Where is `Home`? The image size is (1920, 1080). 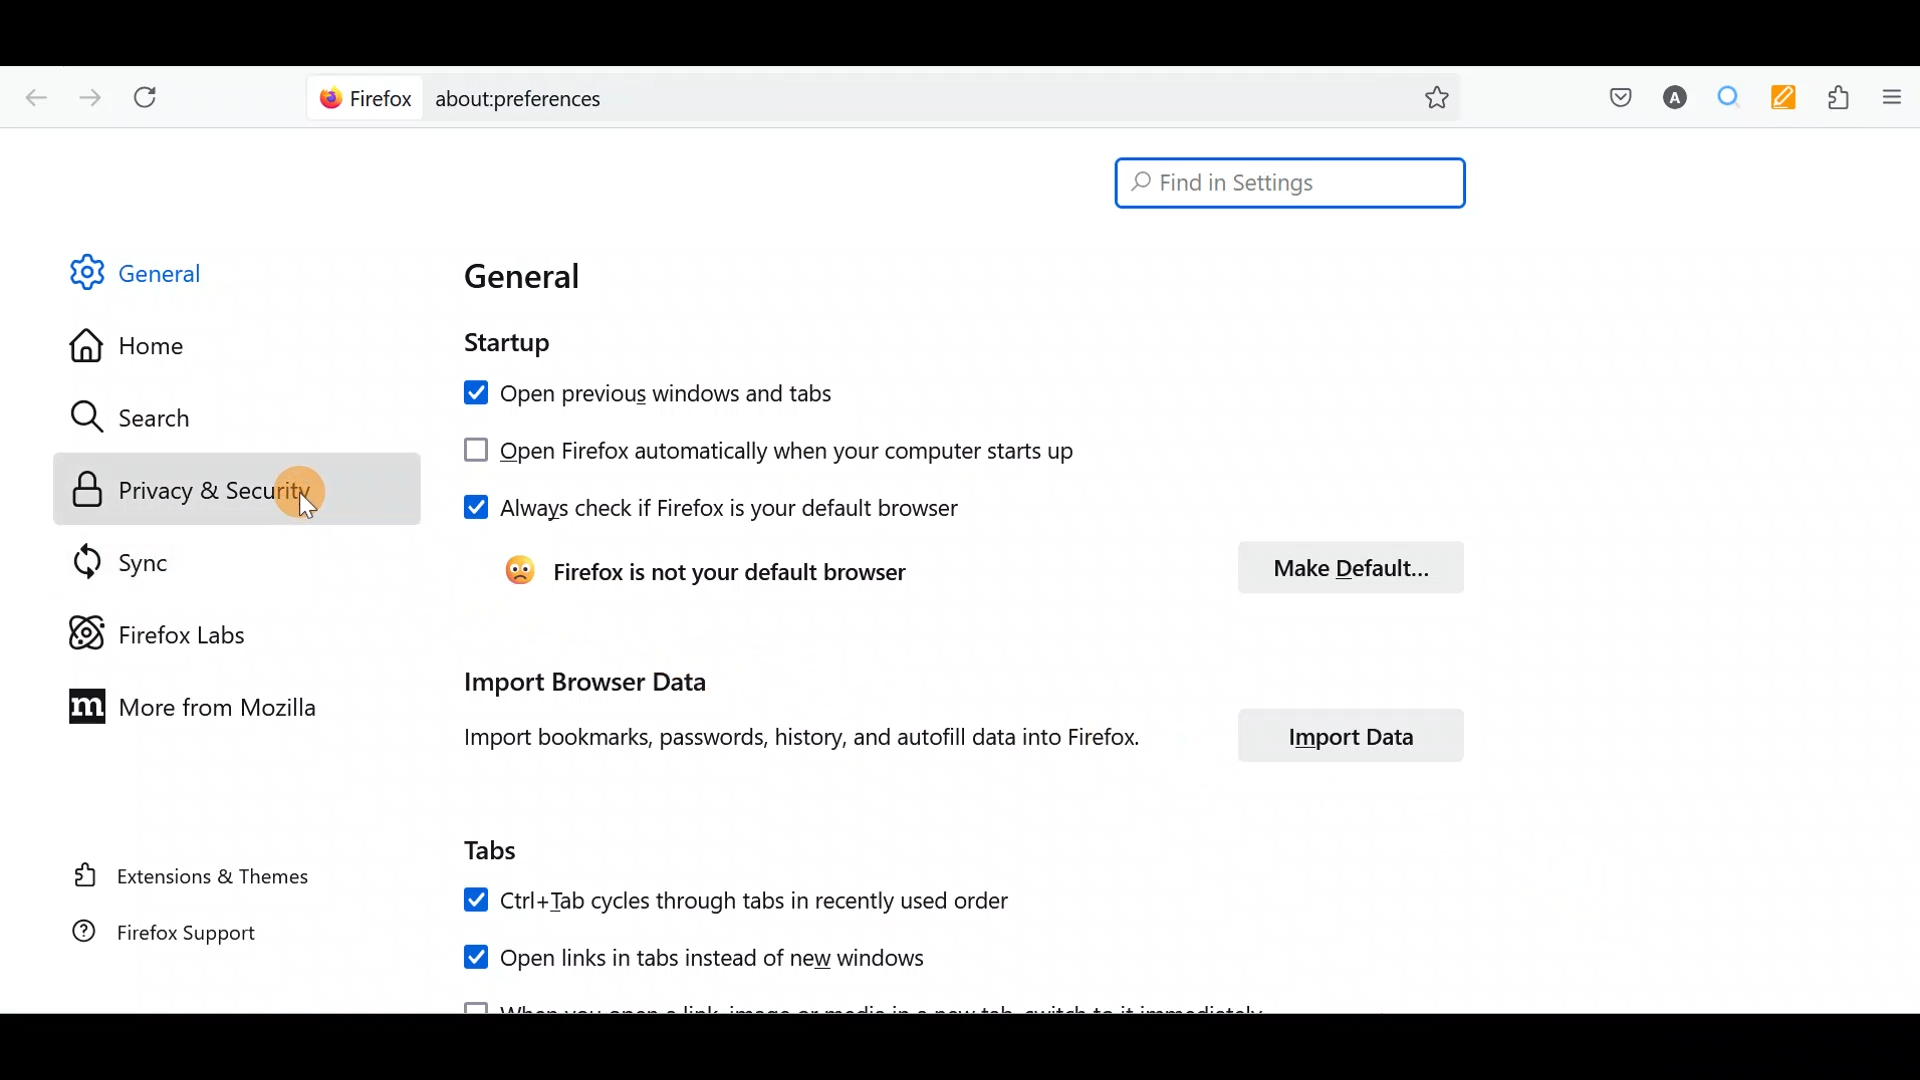
Home is located at coordinates (148, 345).